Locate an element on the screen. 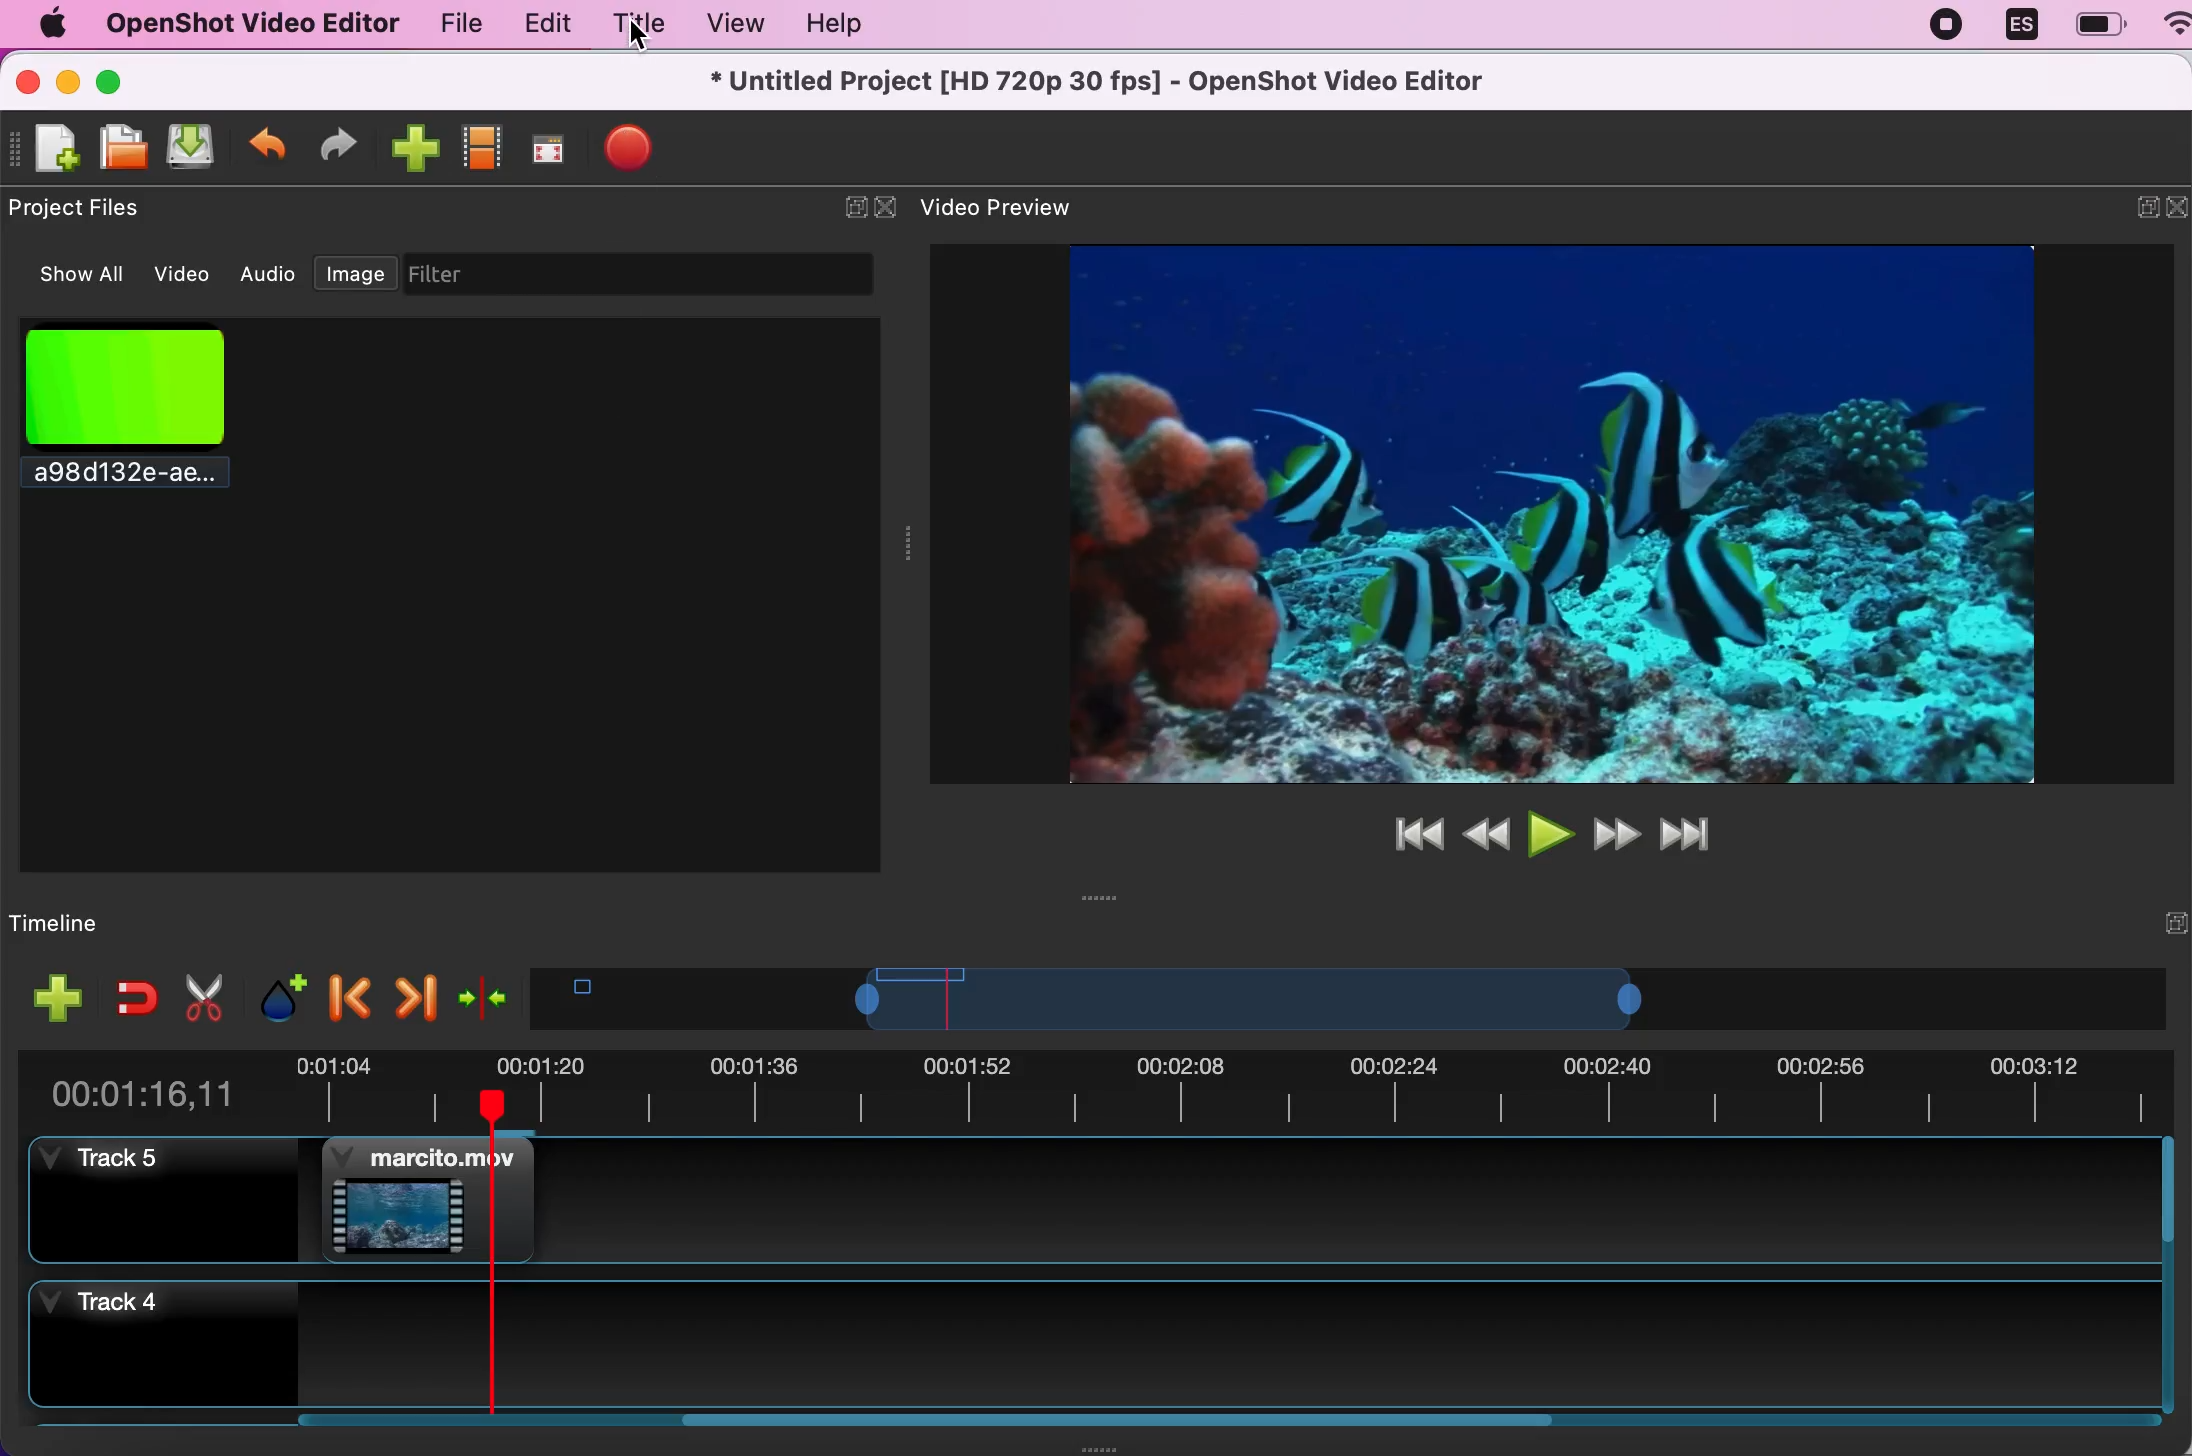  video is located at coordinates (185, 271).